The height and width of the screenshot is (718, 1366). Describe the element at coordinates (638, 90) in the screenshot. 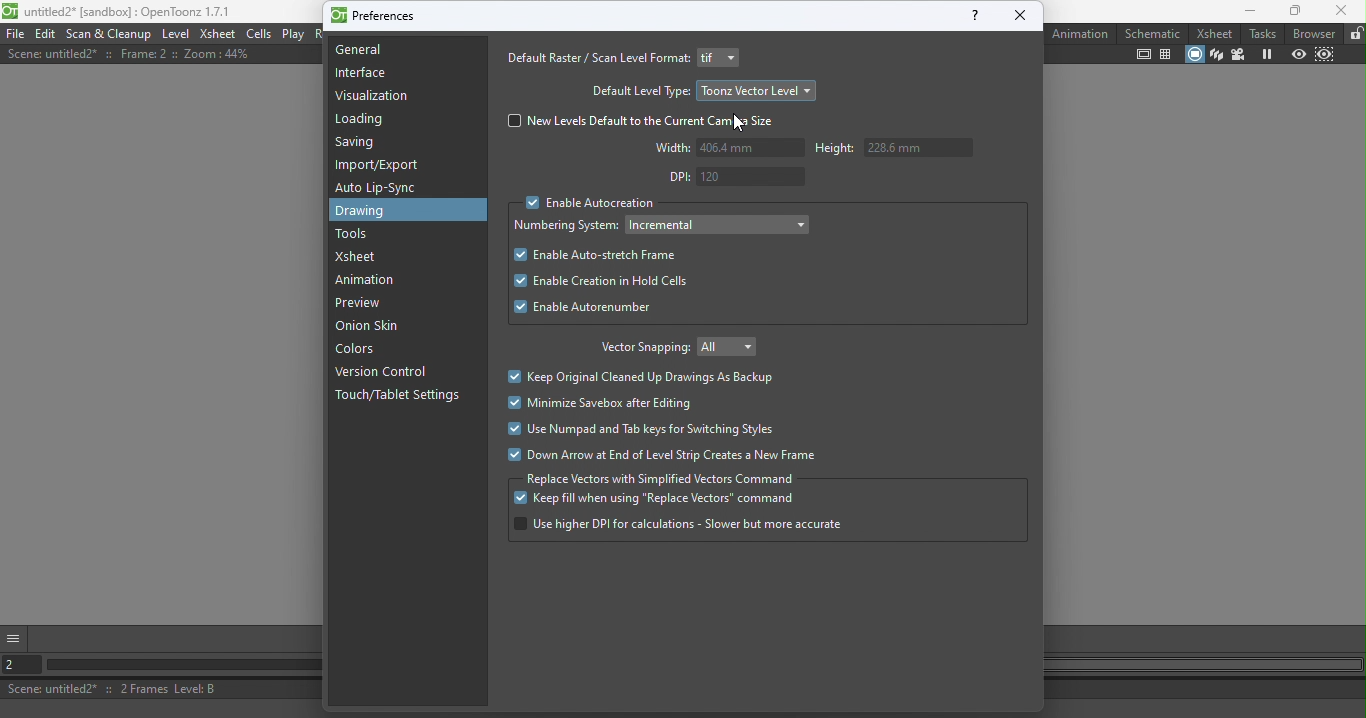

I see `Default level type` at that location.